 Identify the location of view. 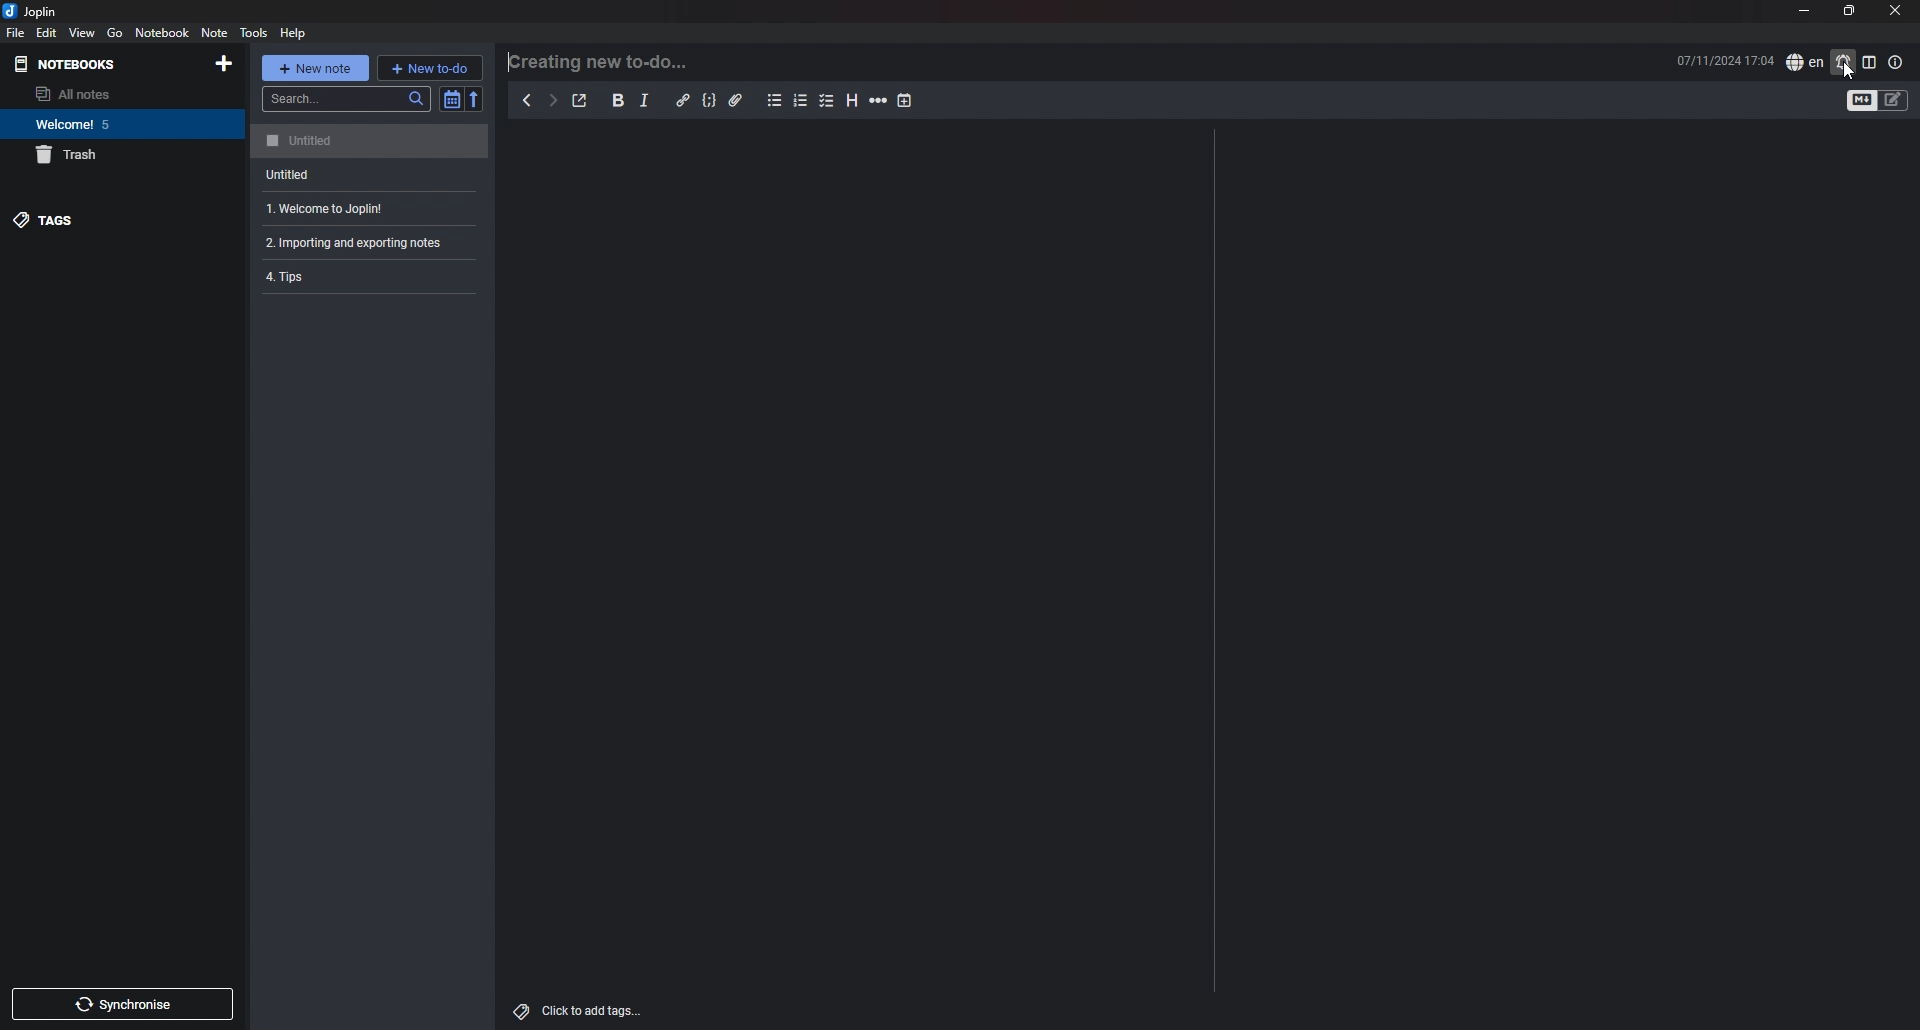
(83, 33).